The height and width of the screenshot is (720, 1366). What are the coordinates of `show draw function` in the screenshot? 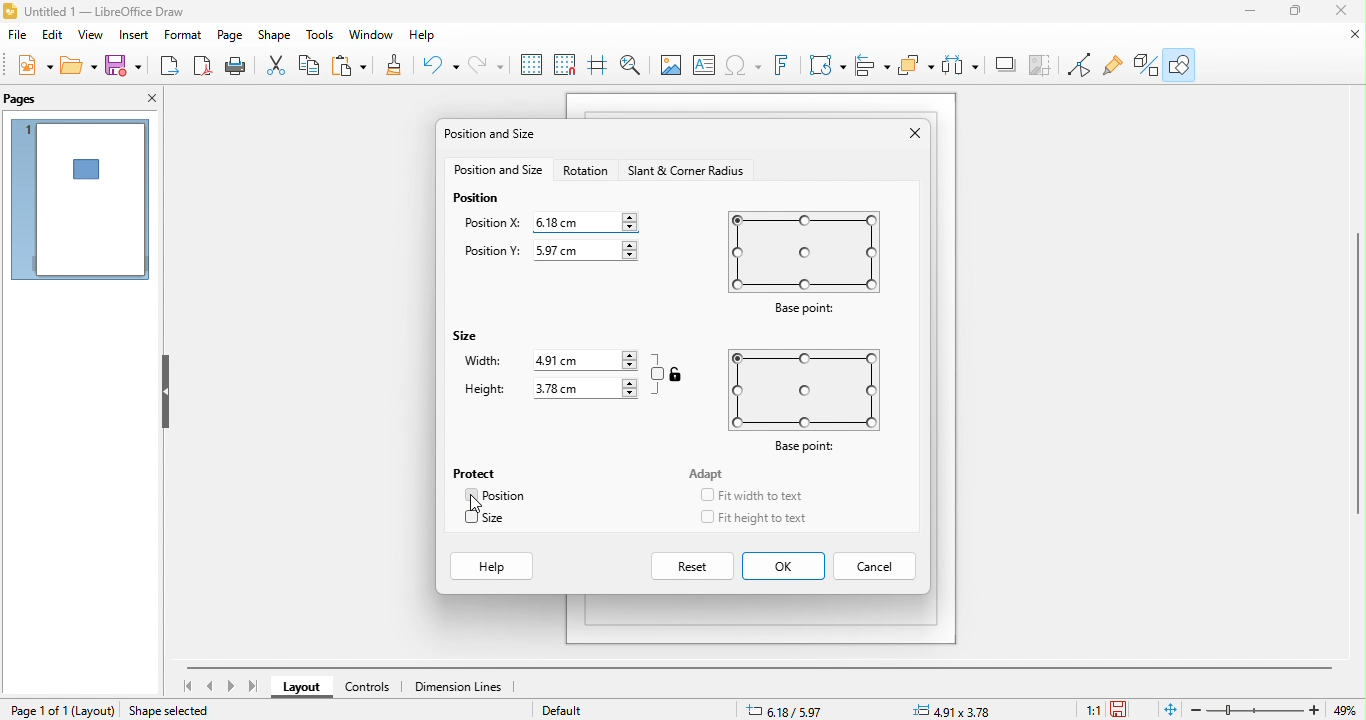 It's located at (1179, 63).